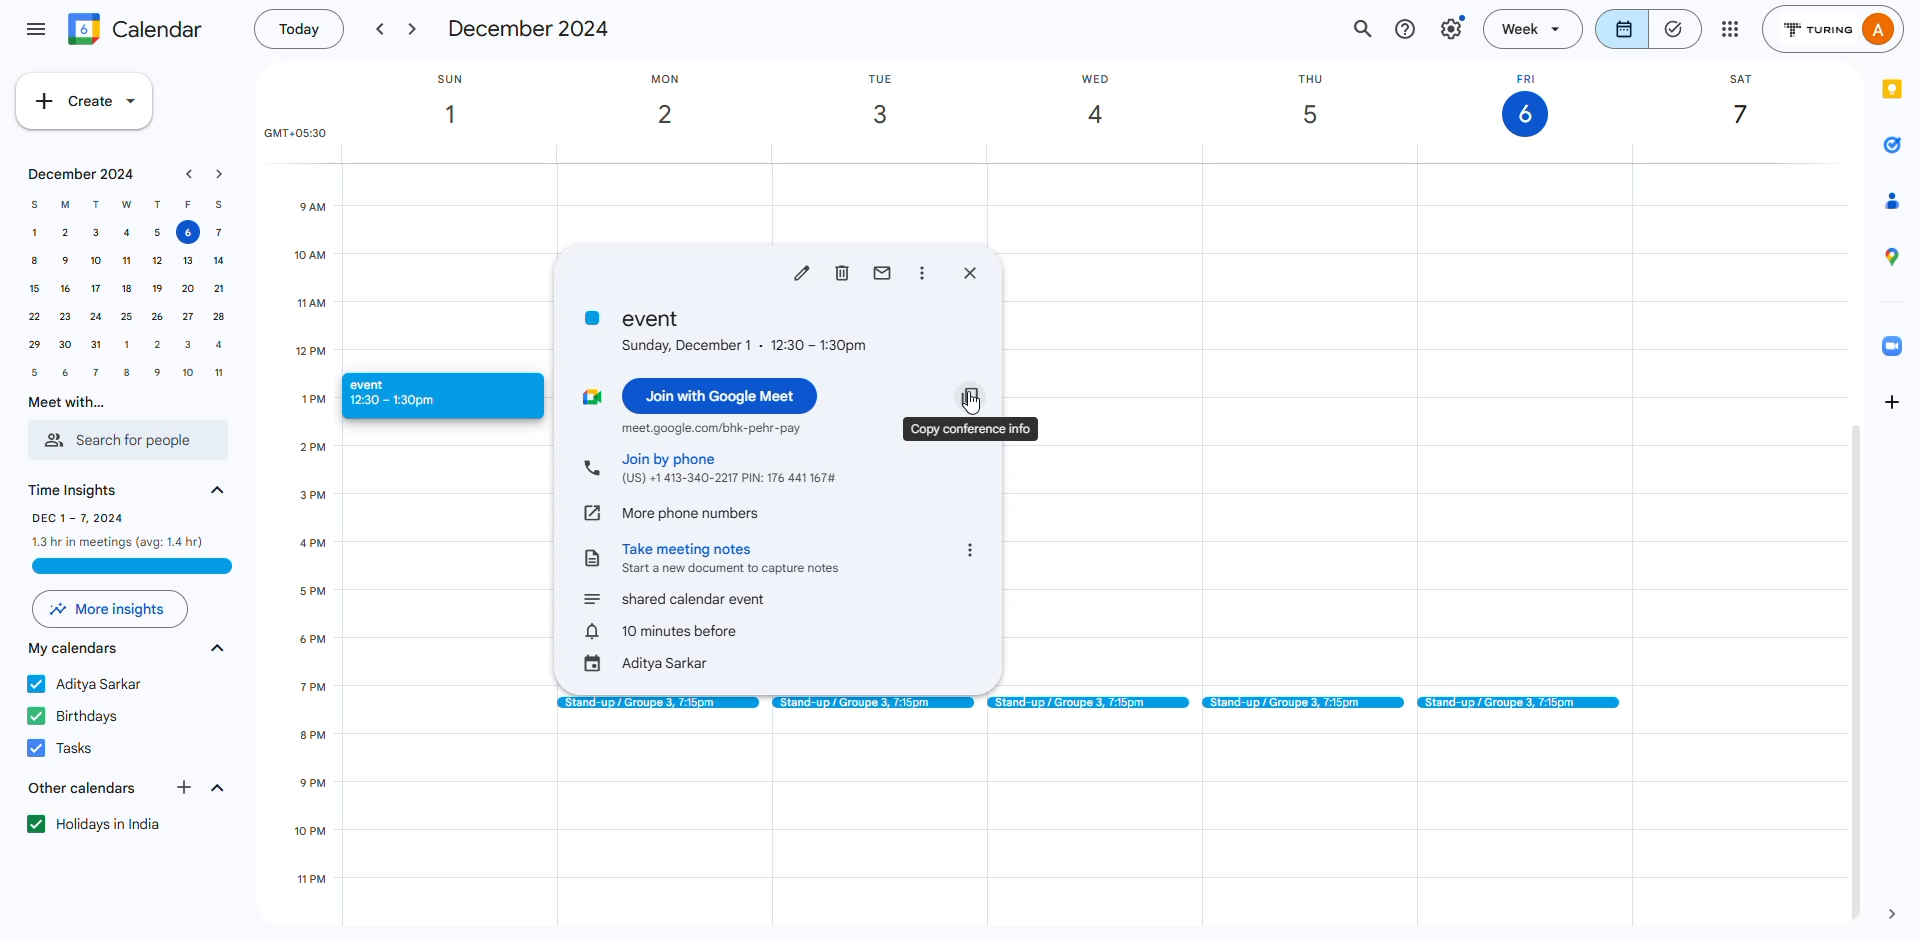 The image size is (1920, 940). Describe the element at coordinates (66, 234) in the screenshot. I see `2` at that location.